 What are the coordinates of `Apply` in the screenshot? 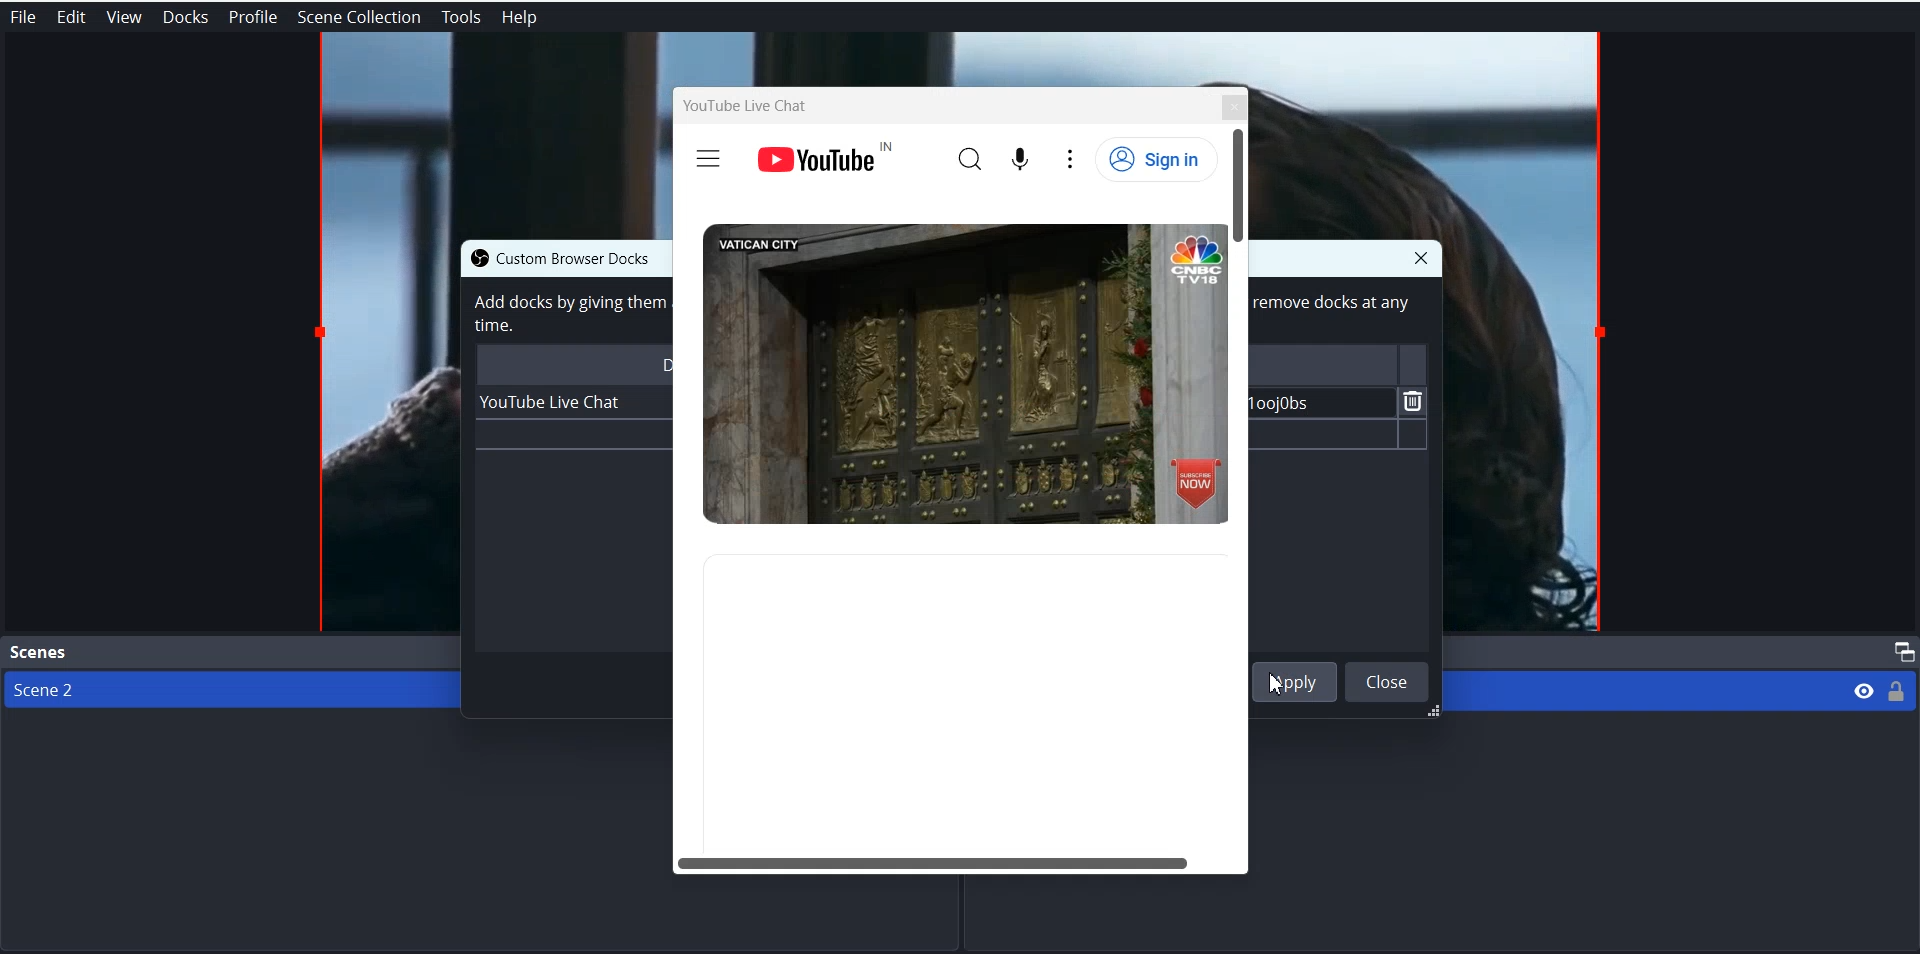 It's located at (1301, 683).